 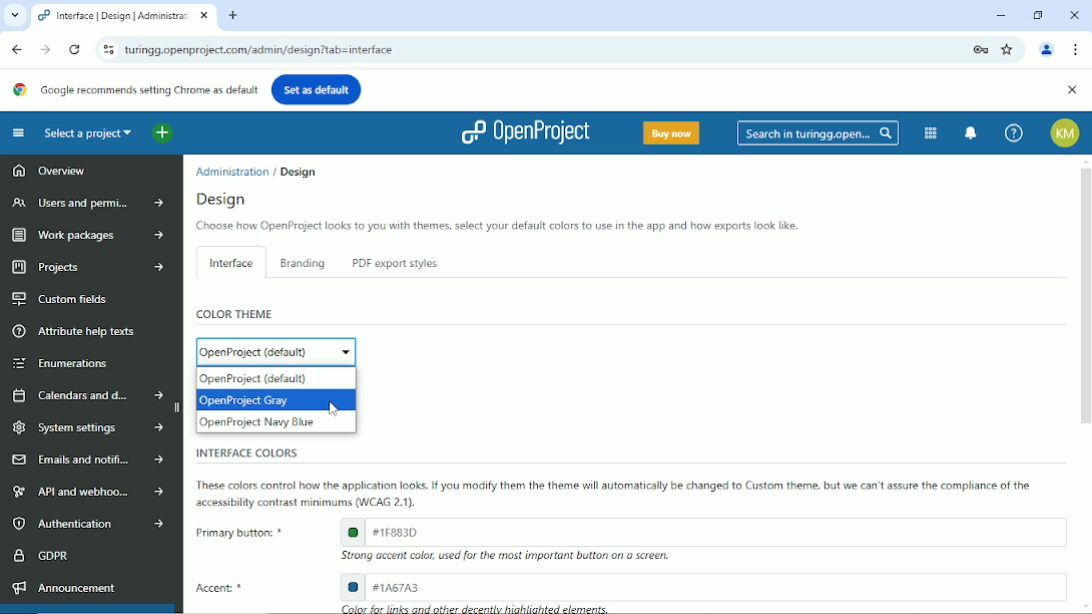 I want to click on Close, so click(x=1074, y=13).